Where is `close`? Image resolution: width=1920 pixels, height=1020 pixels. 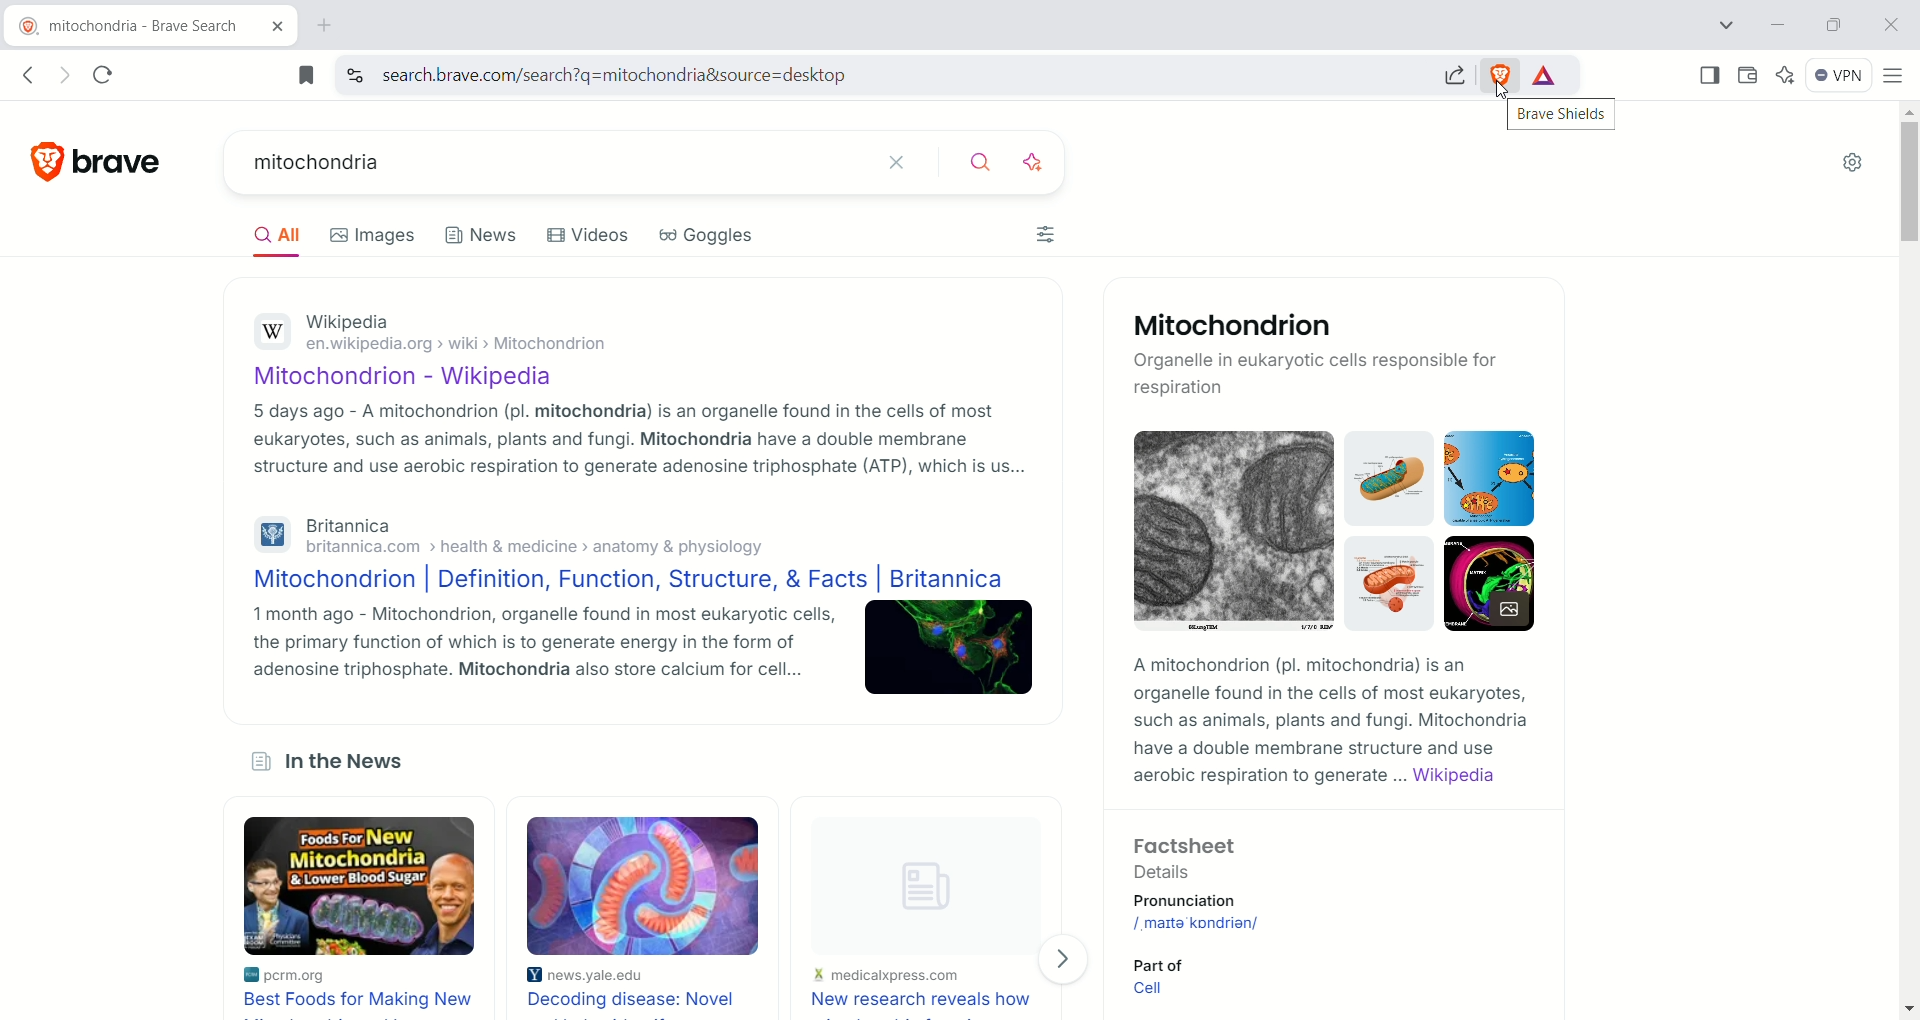 close is located at coordinates (1889, 25).